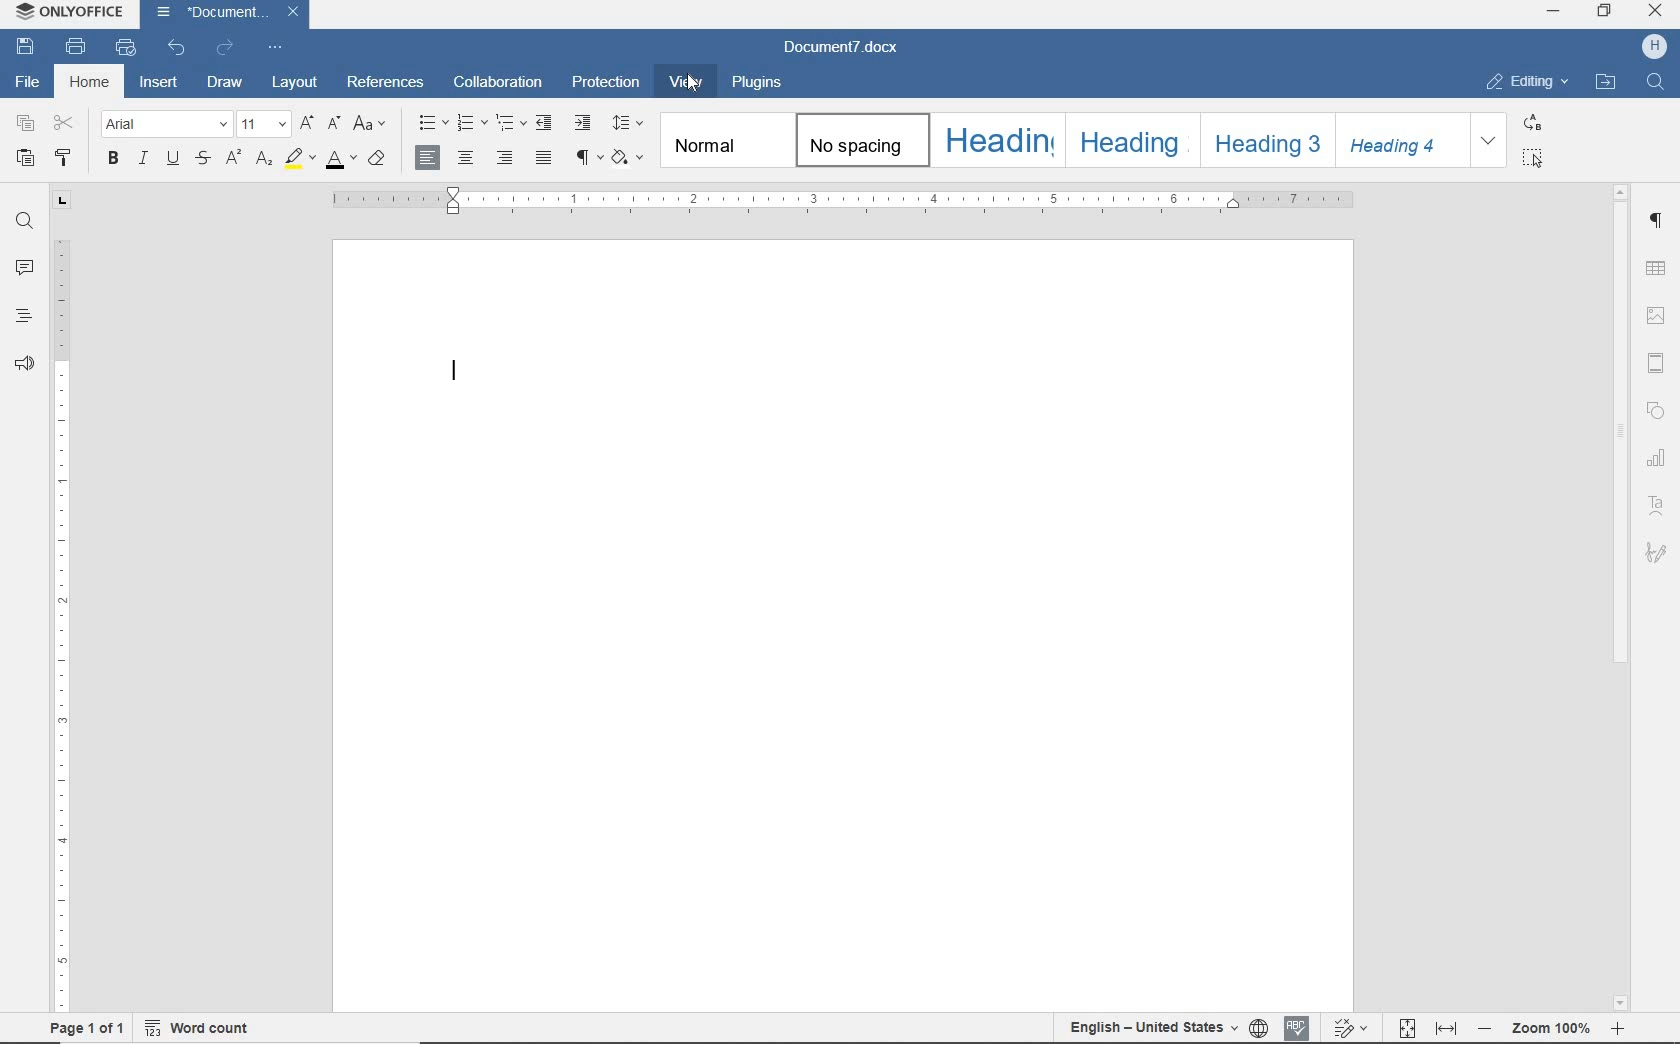 Image resolution: width=1680 pixels, height=1044 pixels. What do you see at coordinates (1656, 362) in the screenshot?
I see `HEADER & FOOTER` at bounding box center [1656, 362].